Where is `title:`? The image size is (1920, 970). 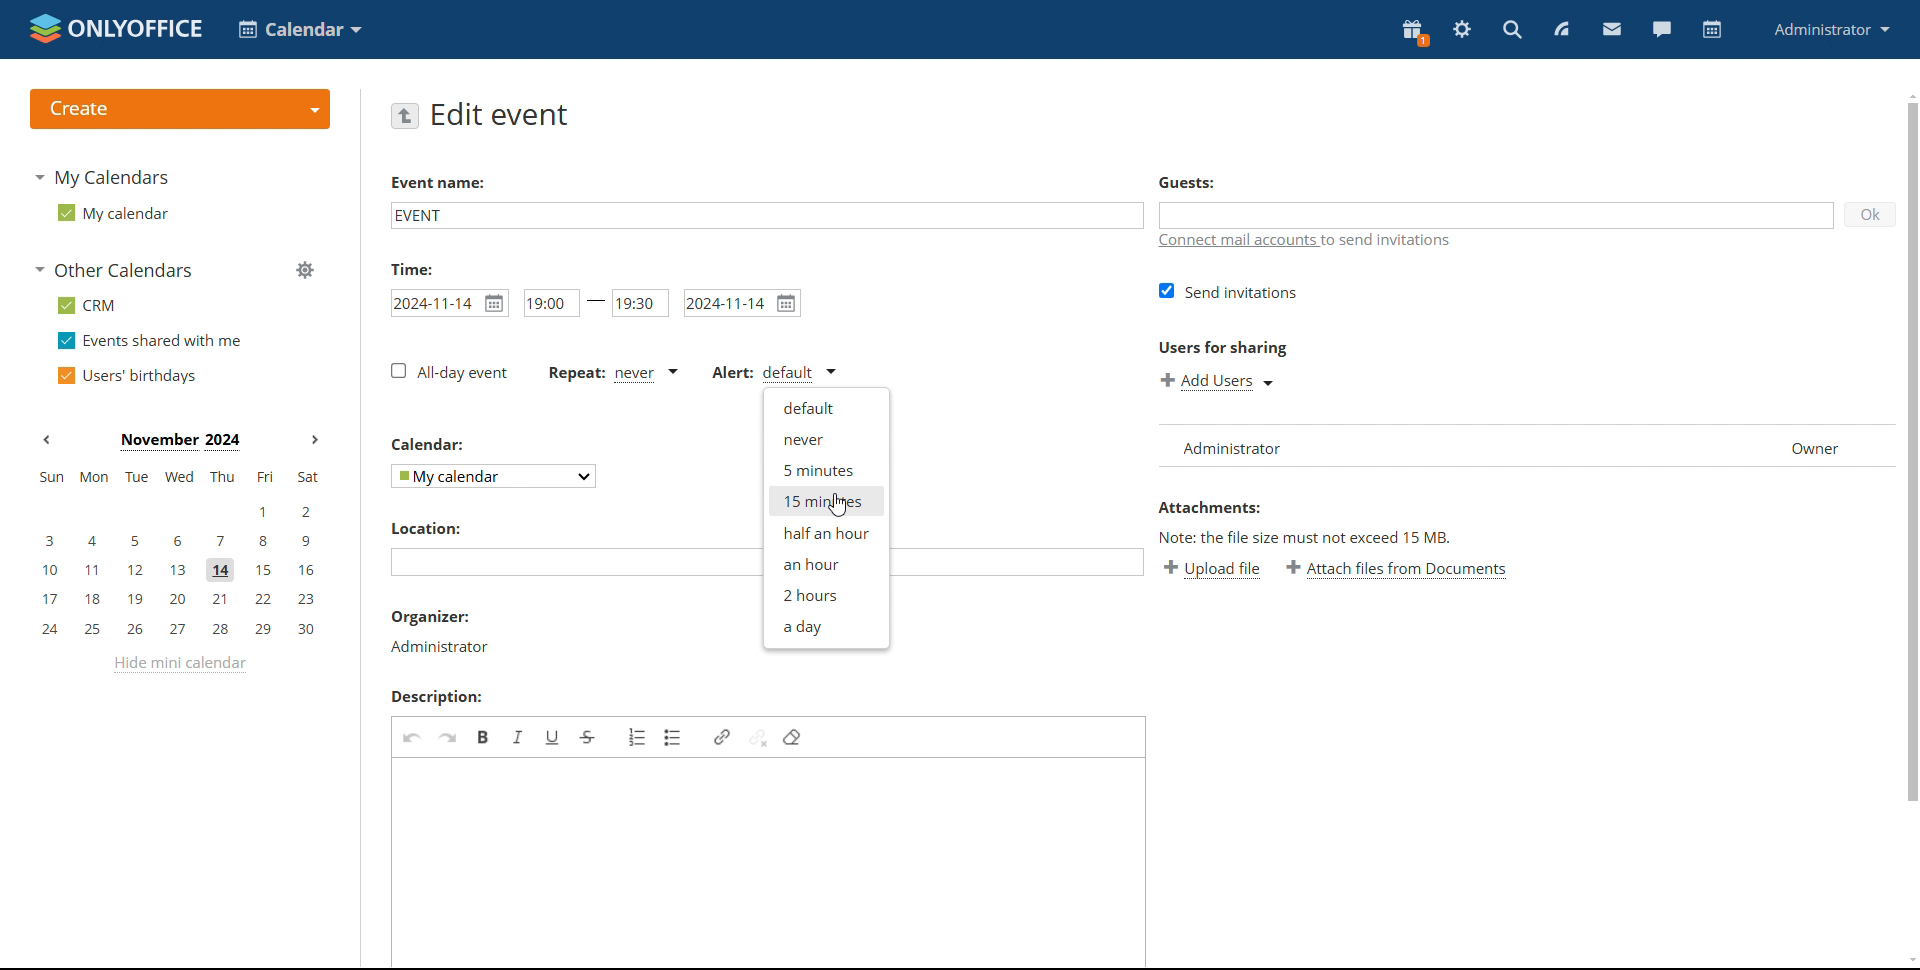 title: is located at coordinates (419, 268).